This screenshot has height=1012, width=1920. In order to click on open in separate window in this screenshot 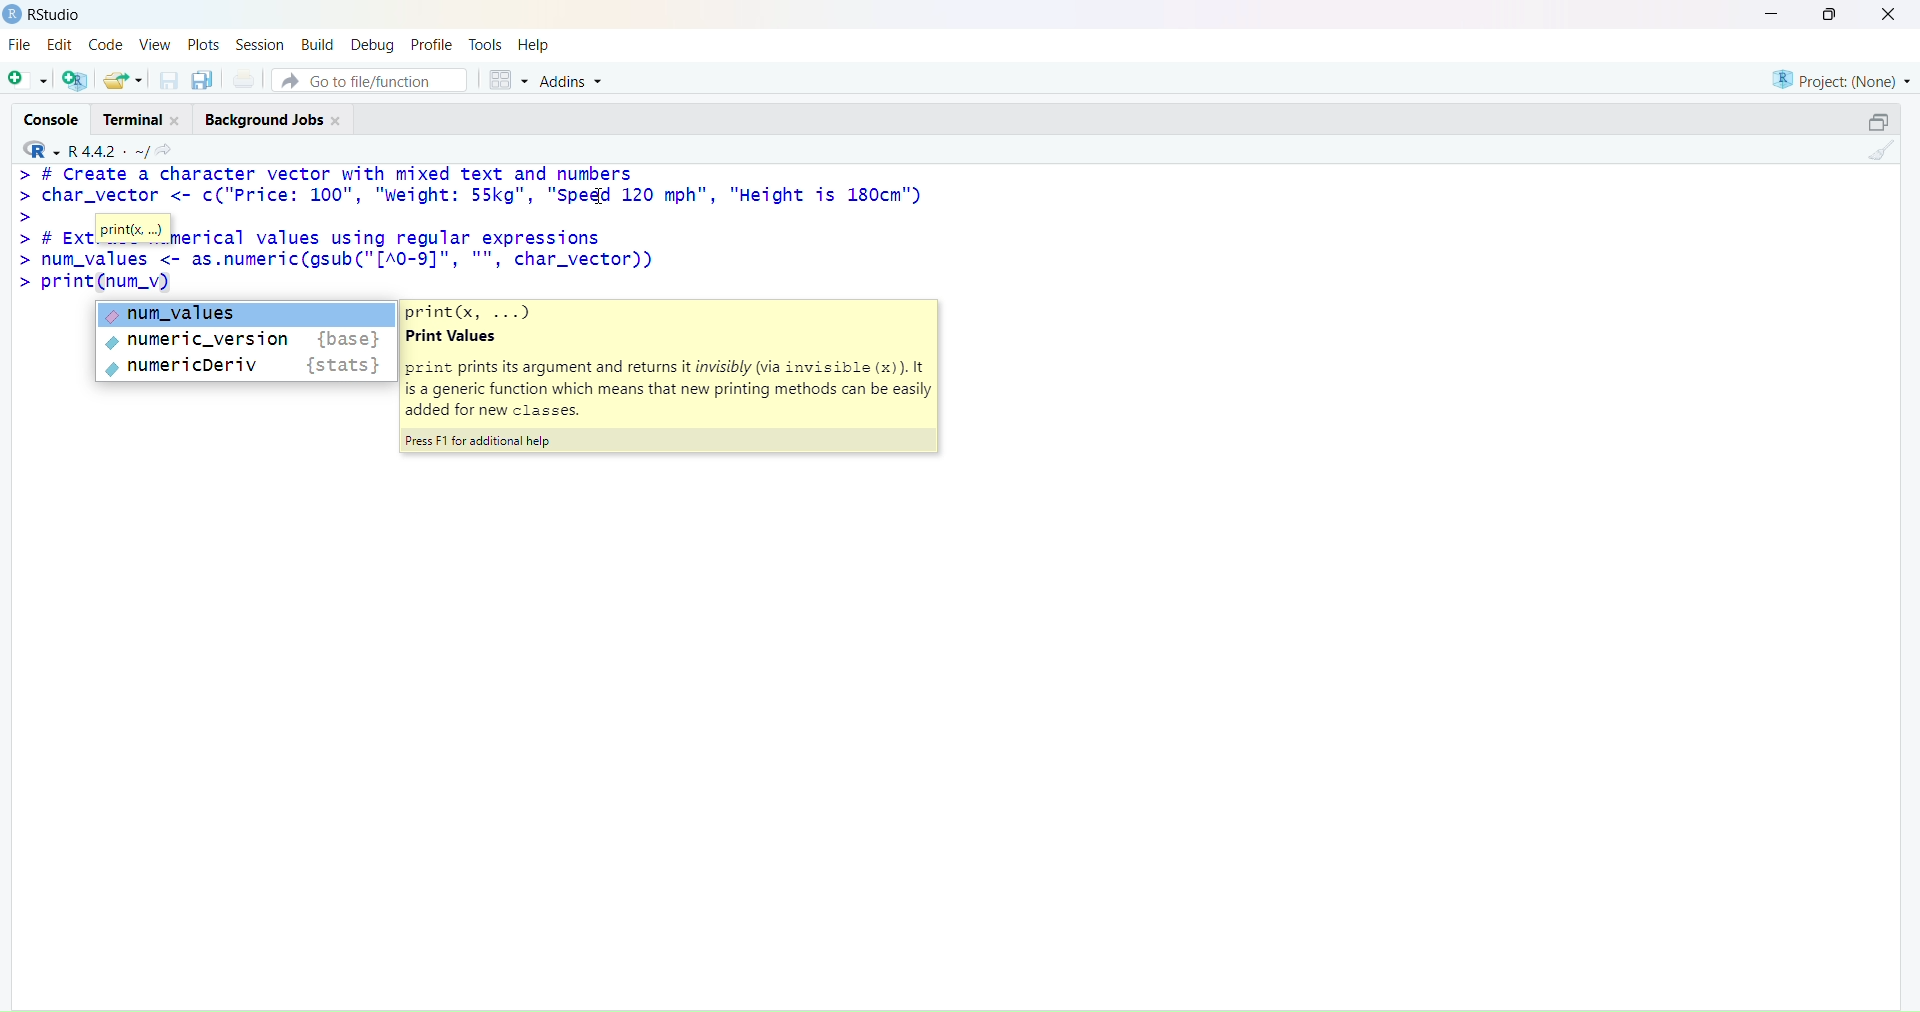, I will do `click(1878, 120)`.